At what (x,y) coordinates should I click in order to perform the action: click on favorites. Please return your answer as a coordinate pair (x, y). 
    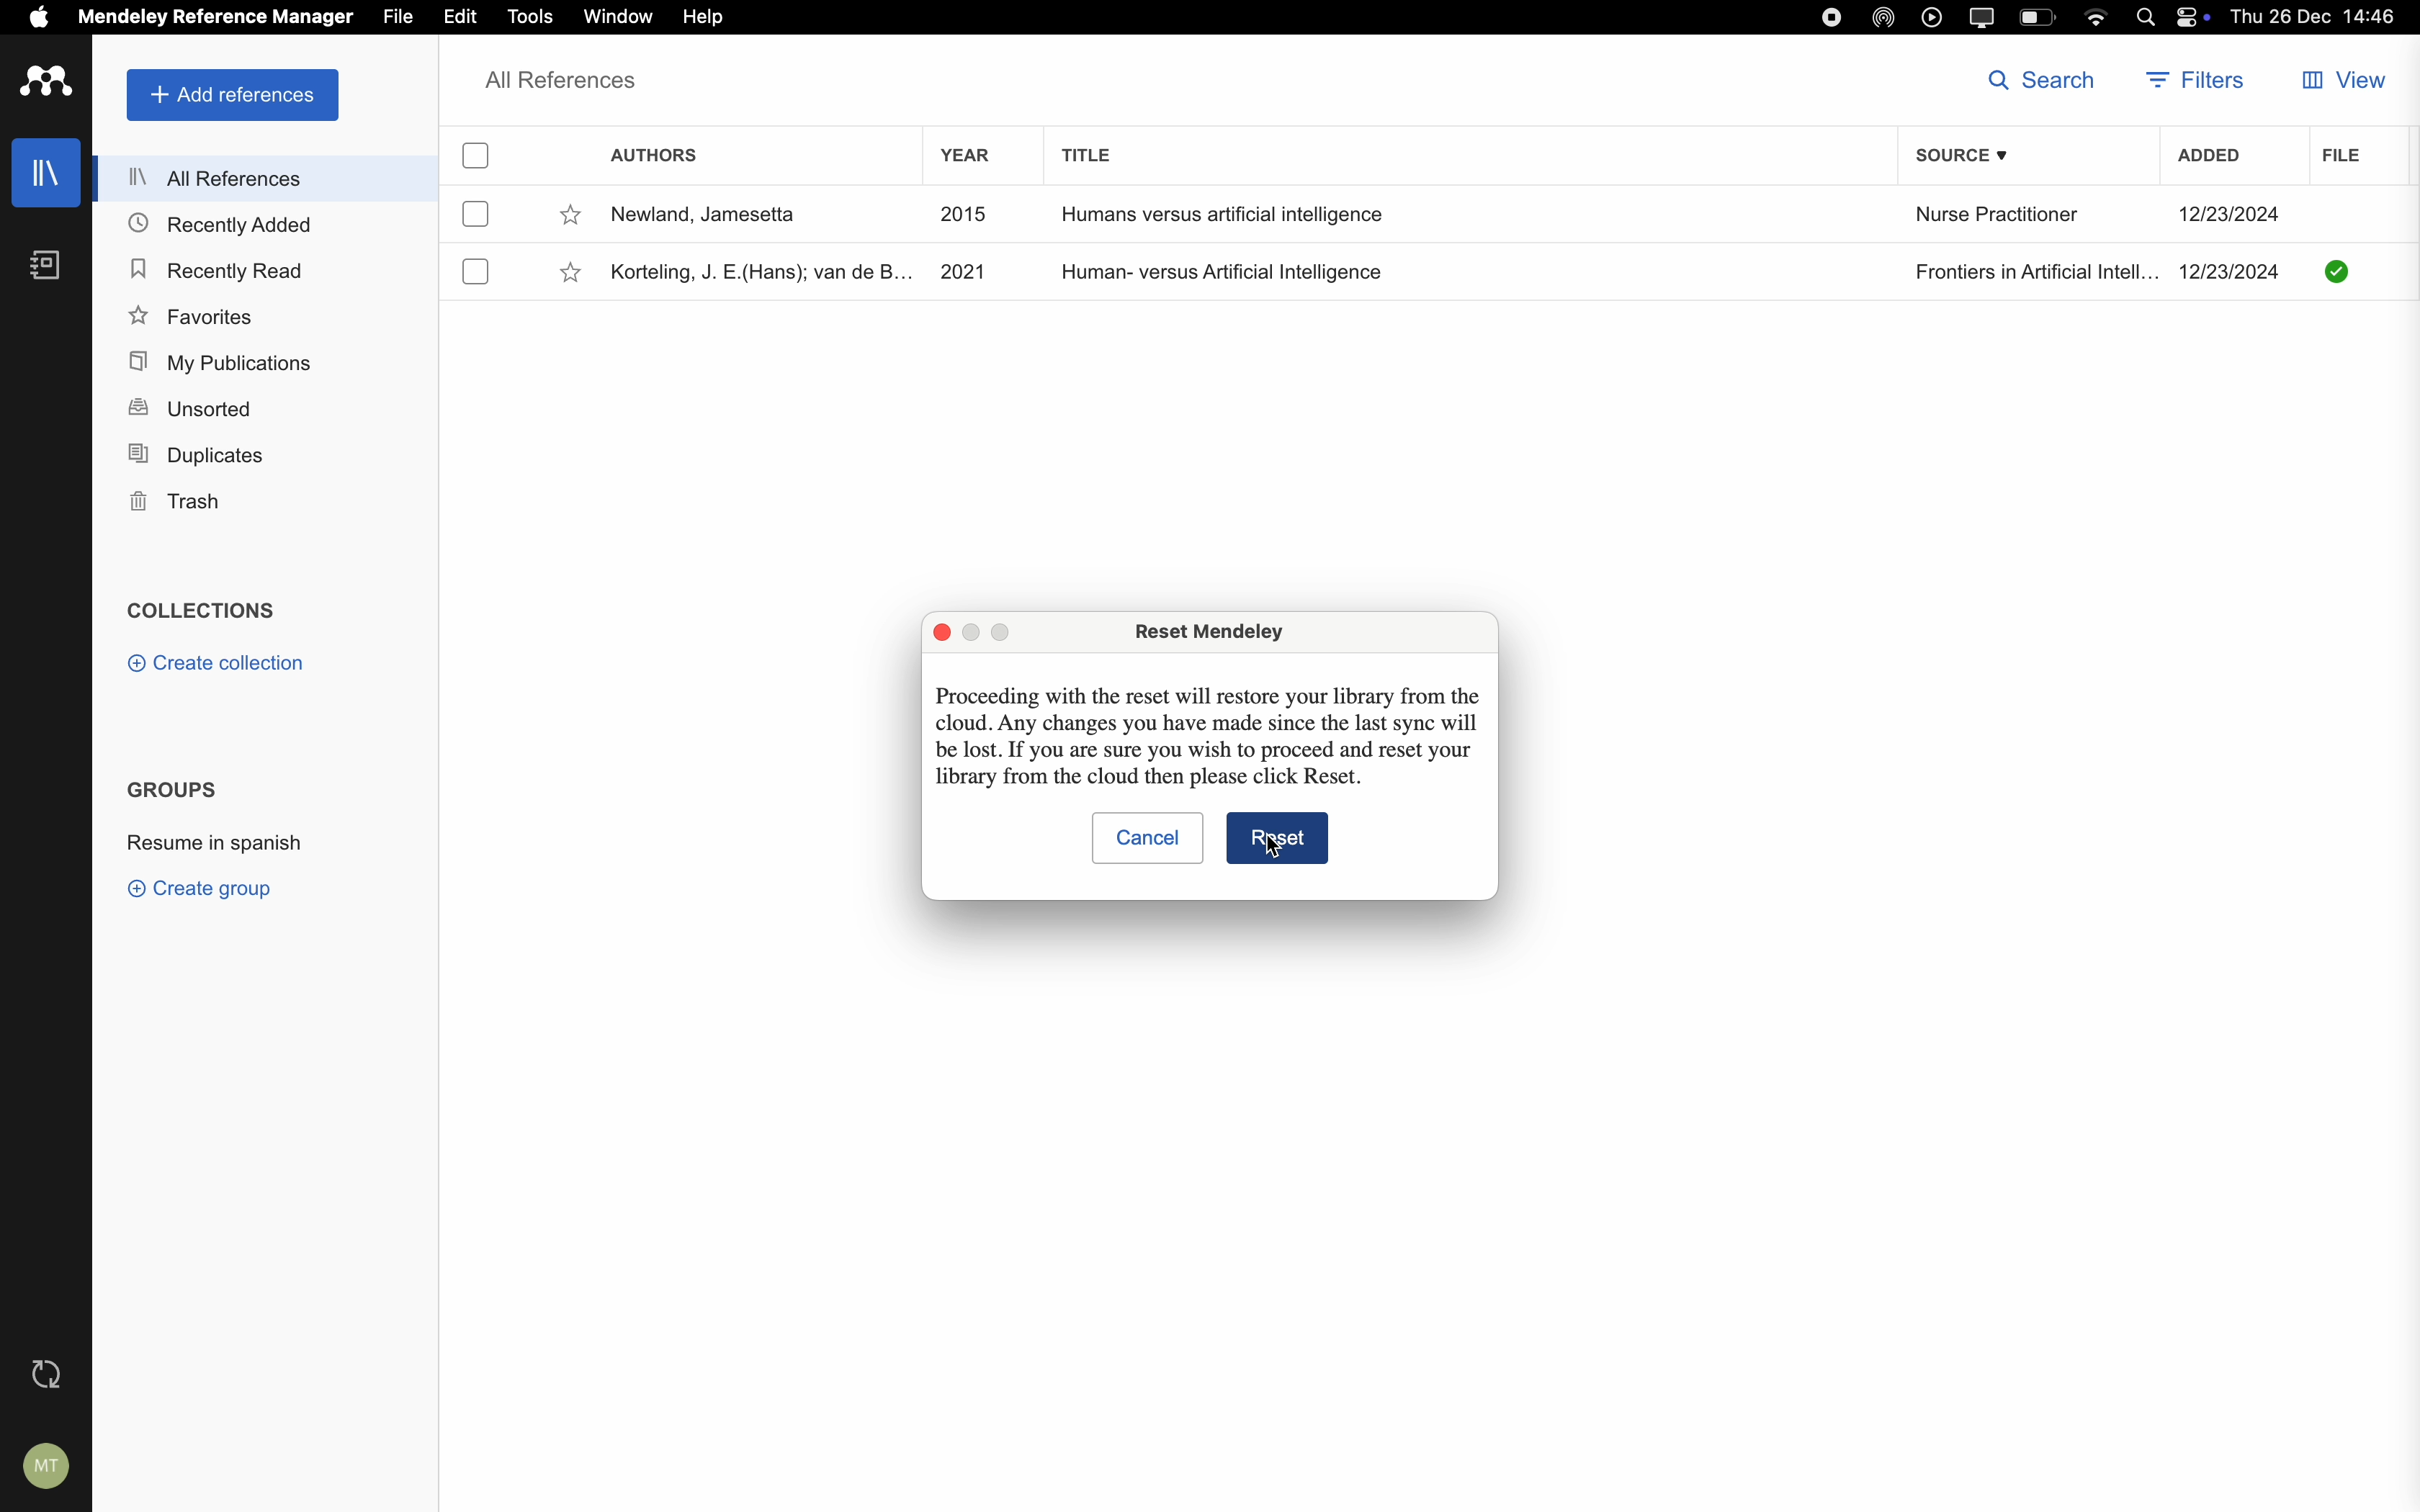
    Looking at the image, I should click on (197, 314).